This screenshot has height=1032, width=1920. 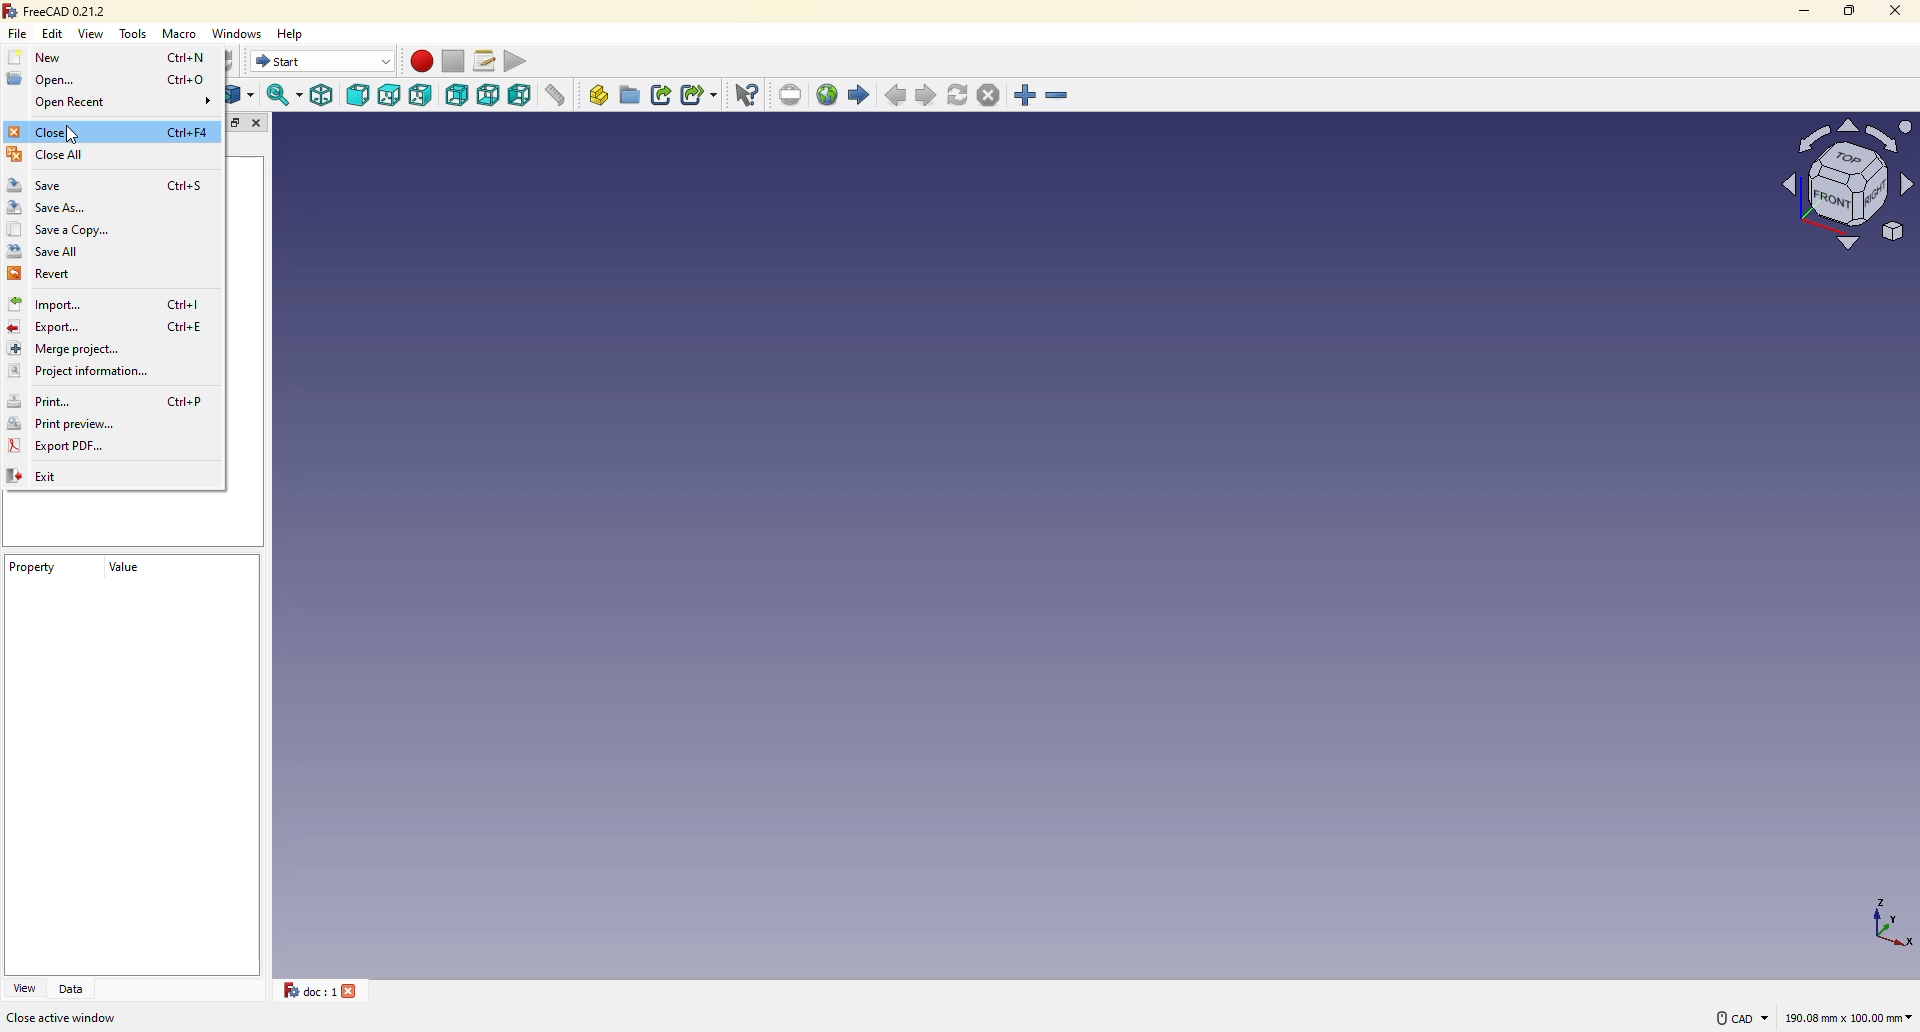 I want to click on project information, so click(x=79, y=372).